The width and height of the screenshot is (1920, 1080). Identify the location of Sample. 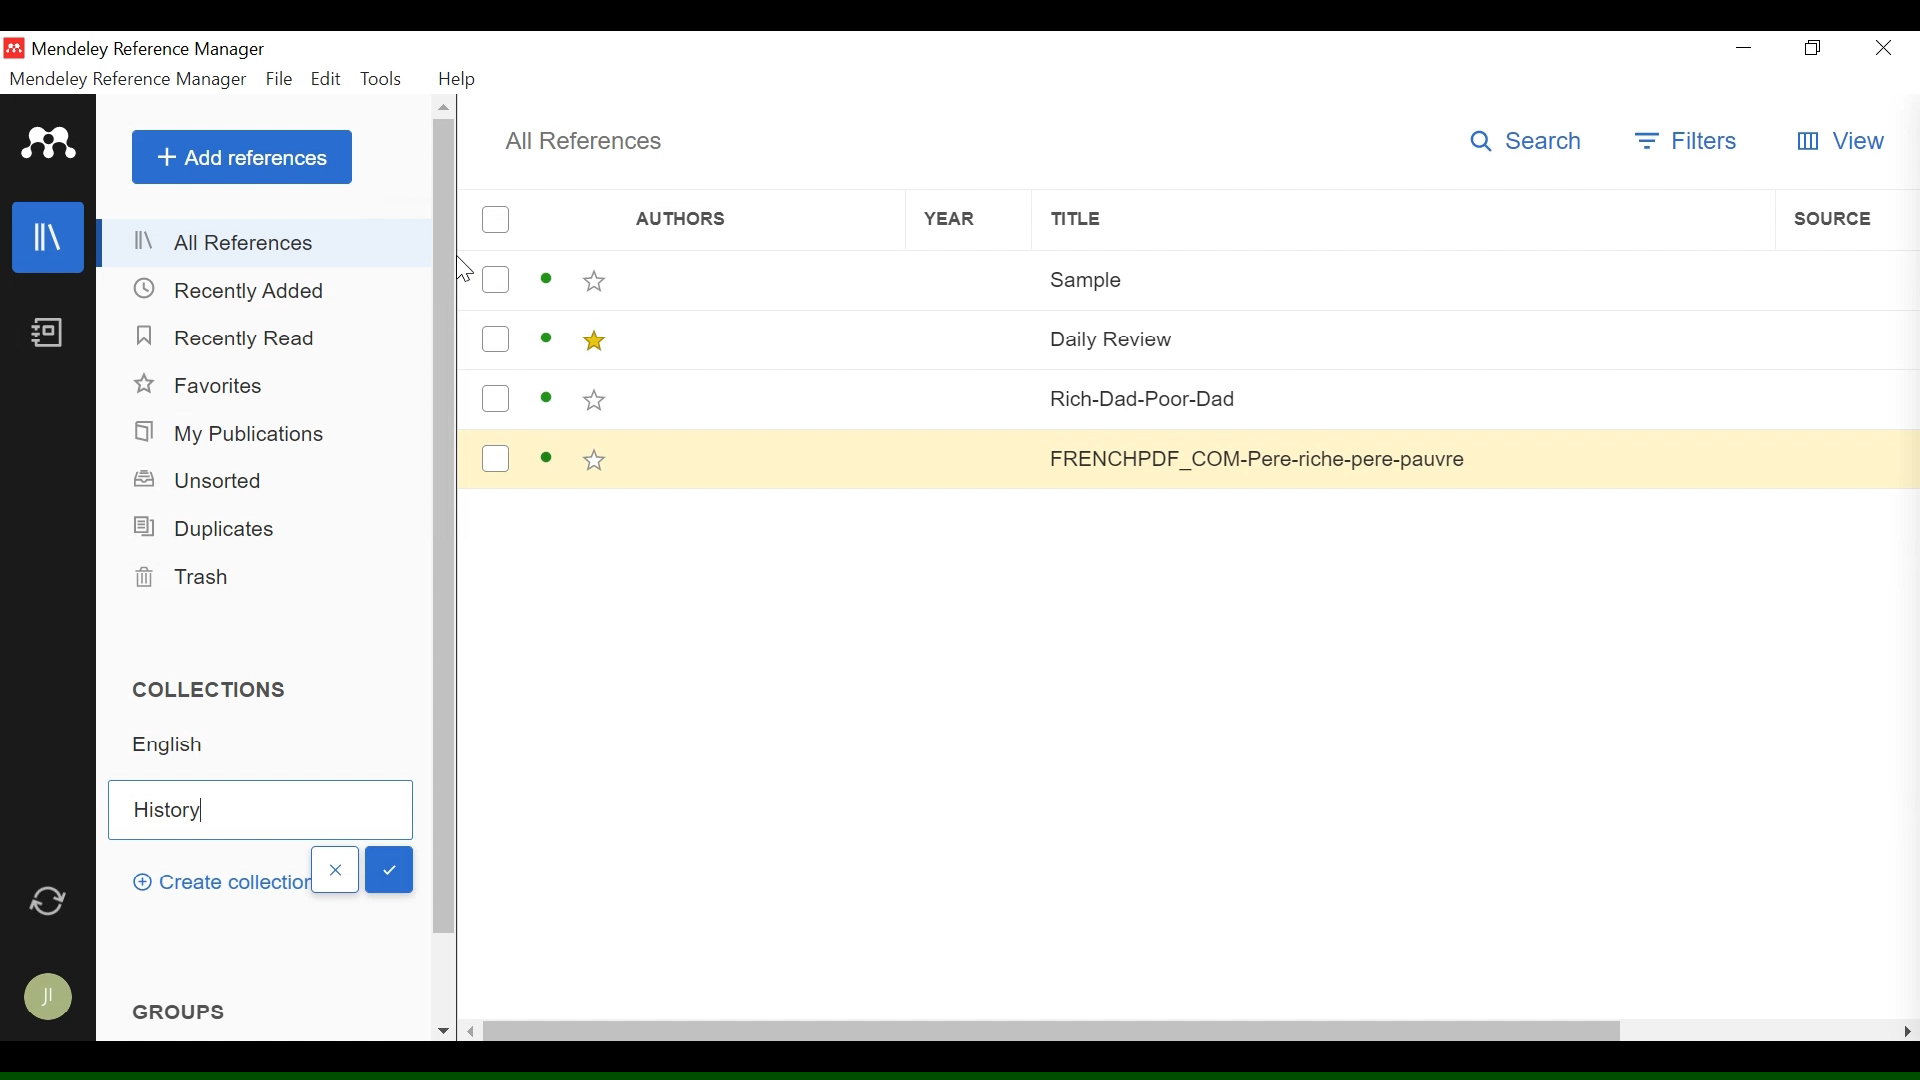
(1403, 279).